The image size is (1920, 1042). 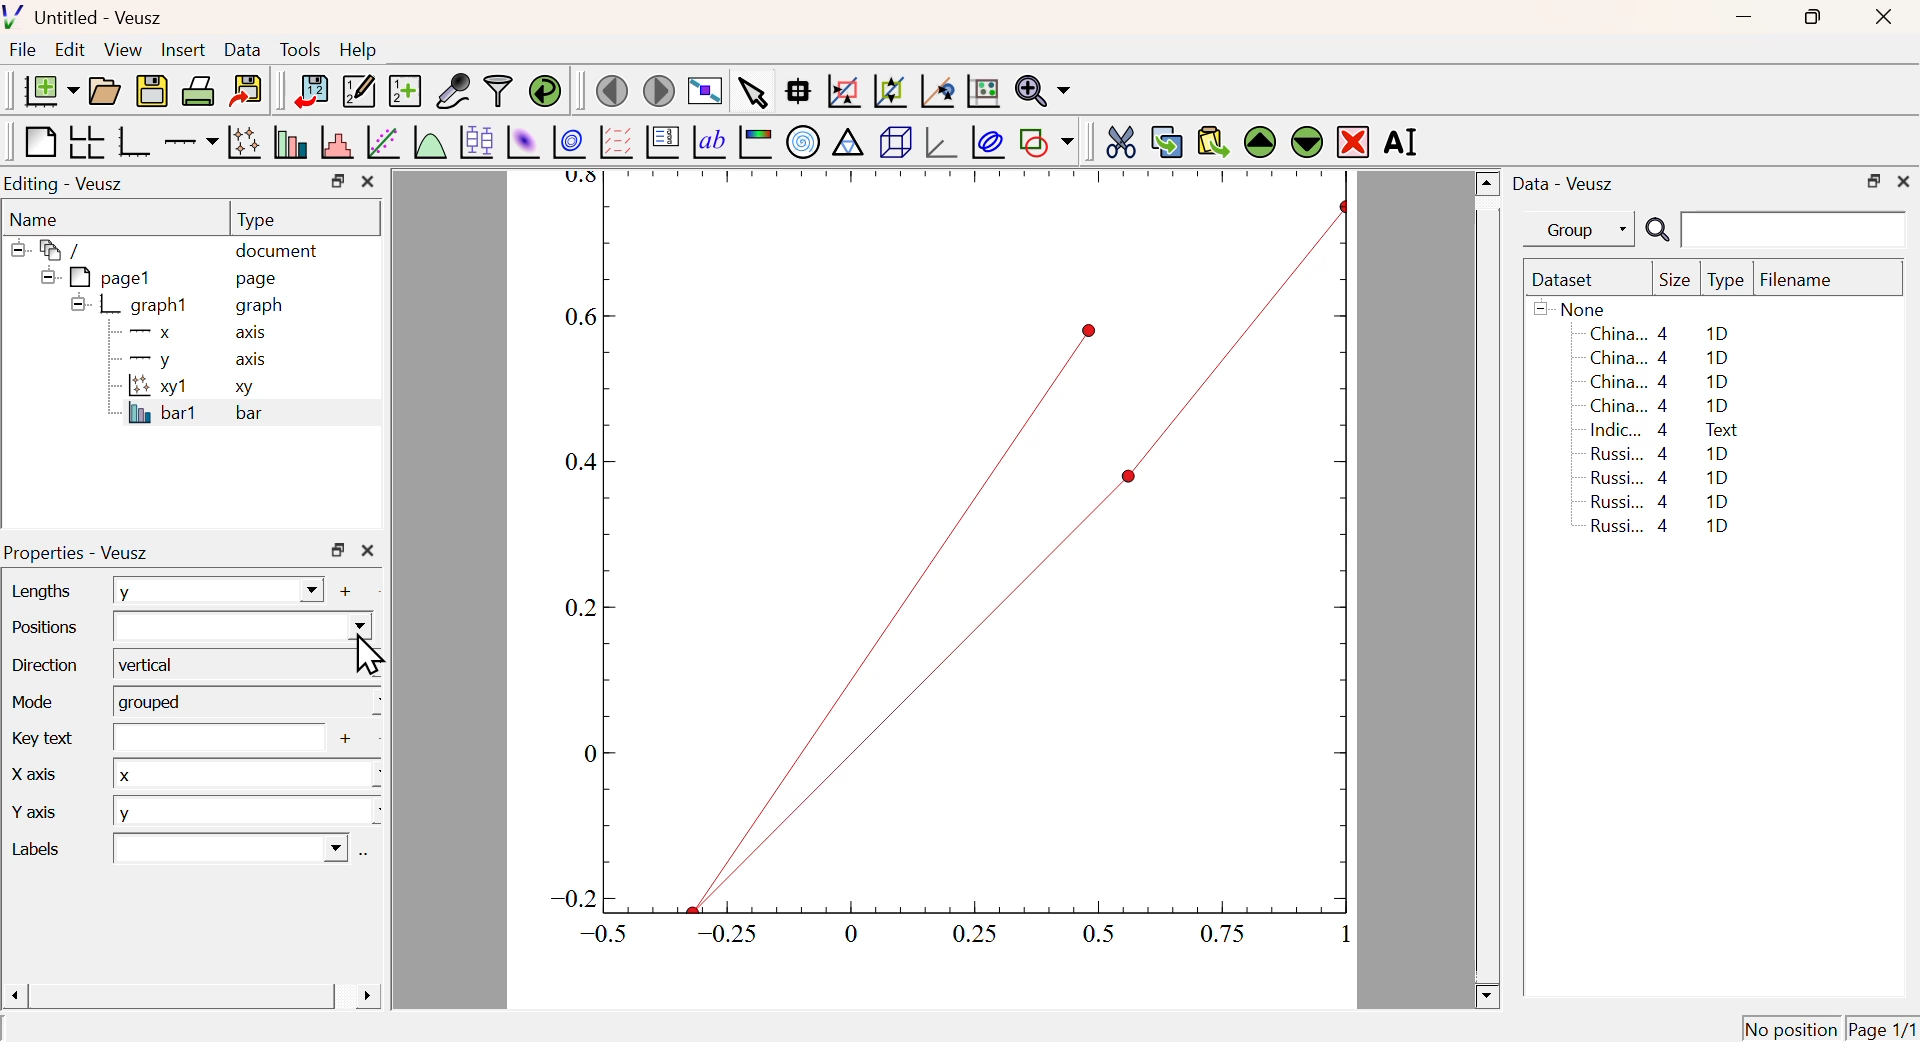 I want to click on Plot bar charts, so click(x=290, y=142).